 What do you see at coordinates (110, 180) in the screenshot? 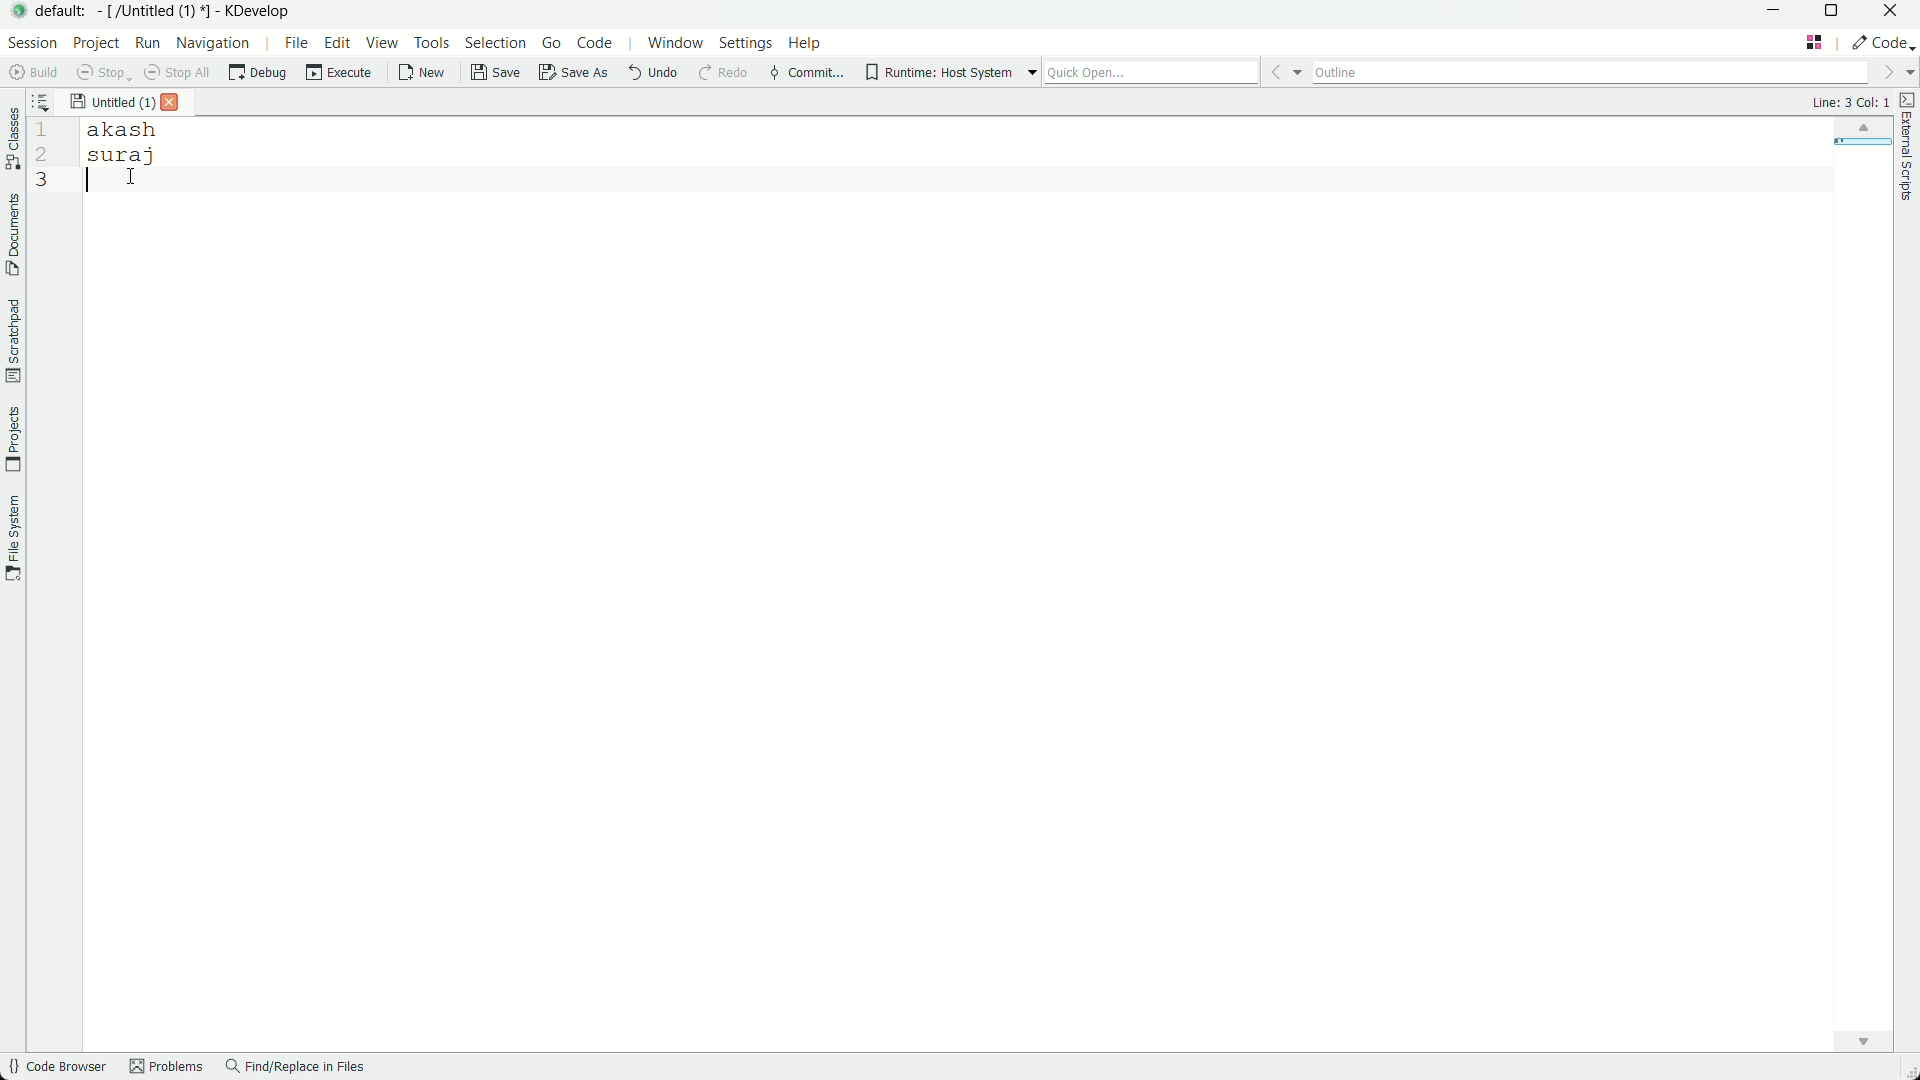
I see `cursor` at bounding box center [110, 180].